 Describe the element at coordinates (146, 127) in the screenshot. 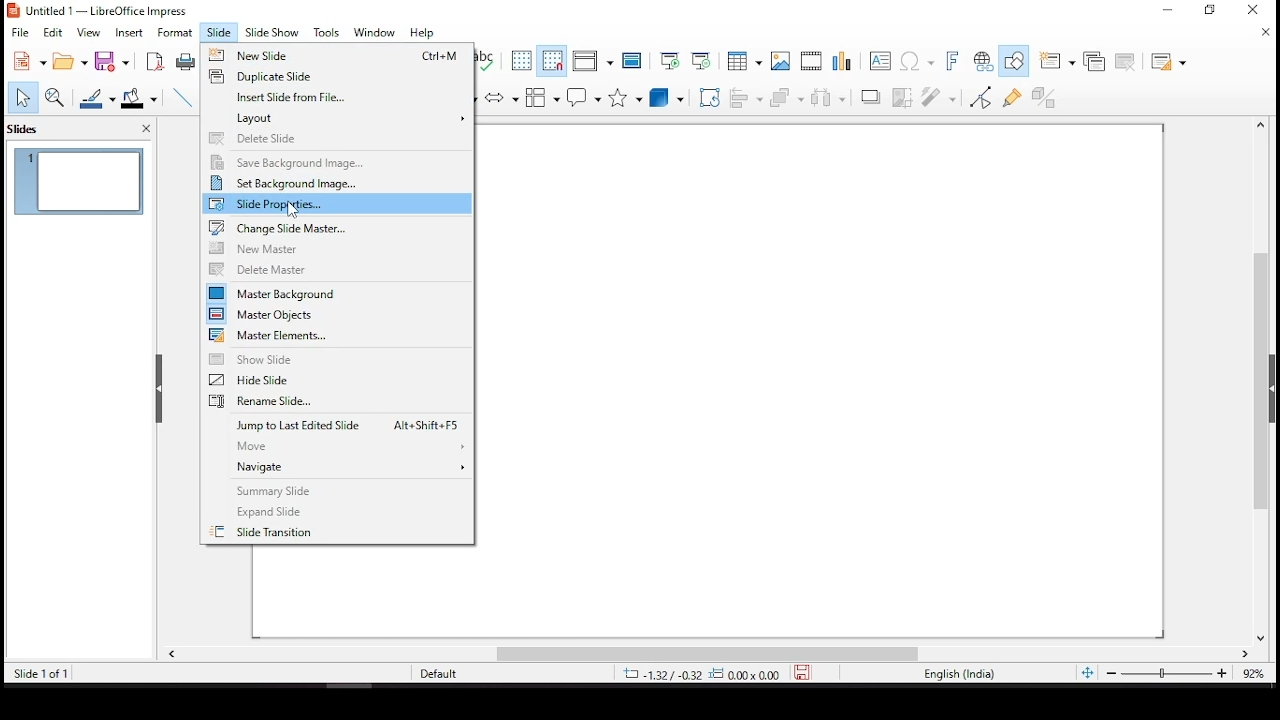

I see `close pane` at that location.